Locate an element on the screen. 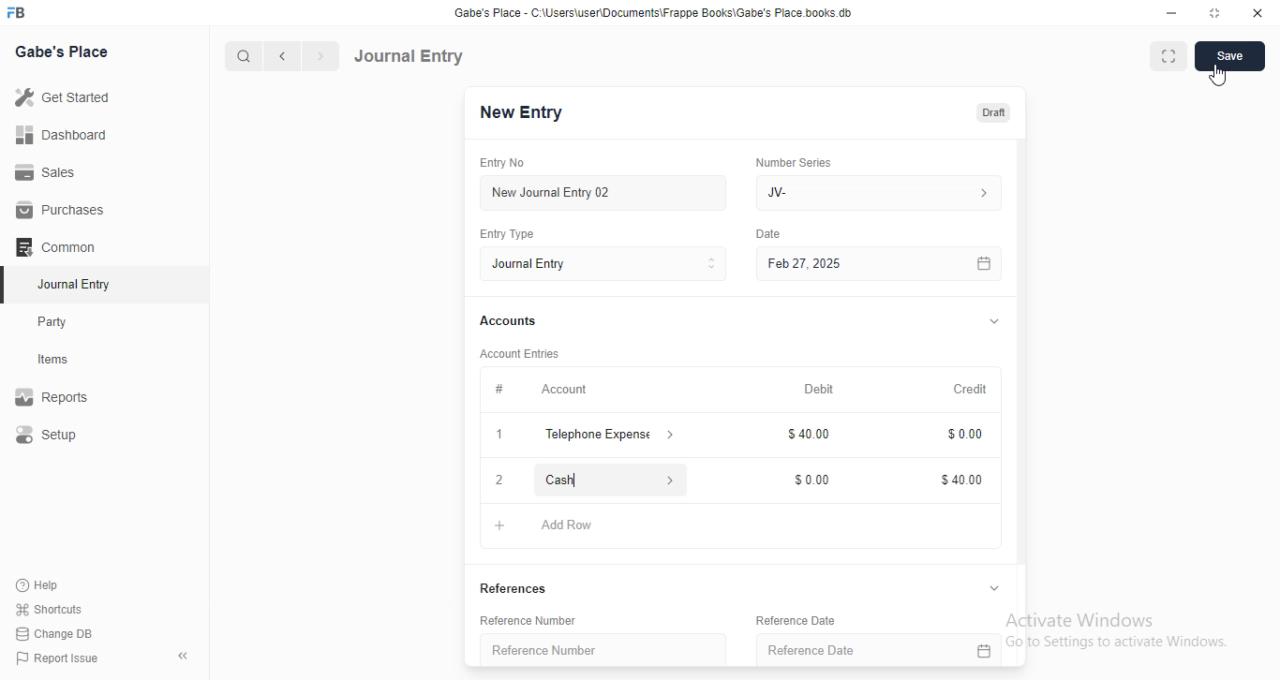 This screenshot has height=680, width=1280. | Change DB is located at coordinates (55, 632).